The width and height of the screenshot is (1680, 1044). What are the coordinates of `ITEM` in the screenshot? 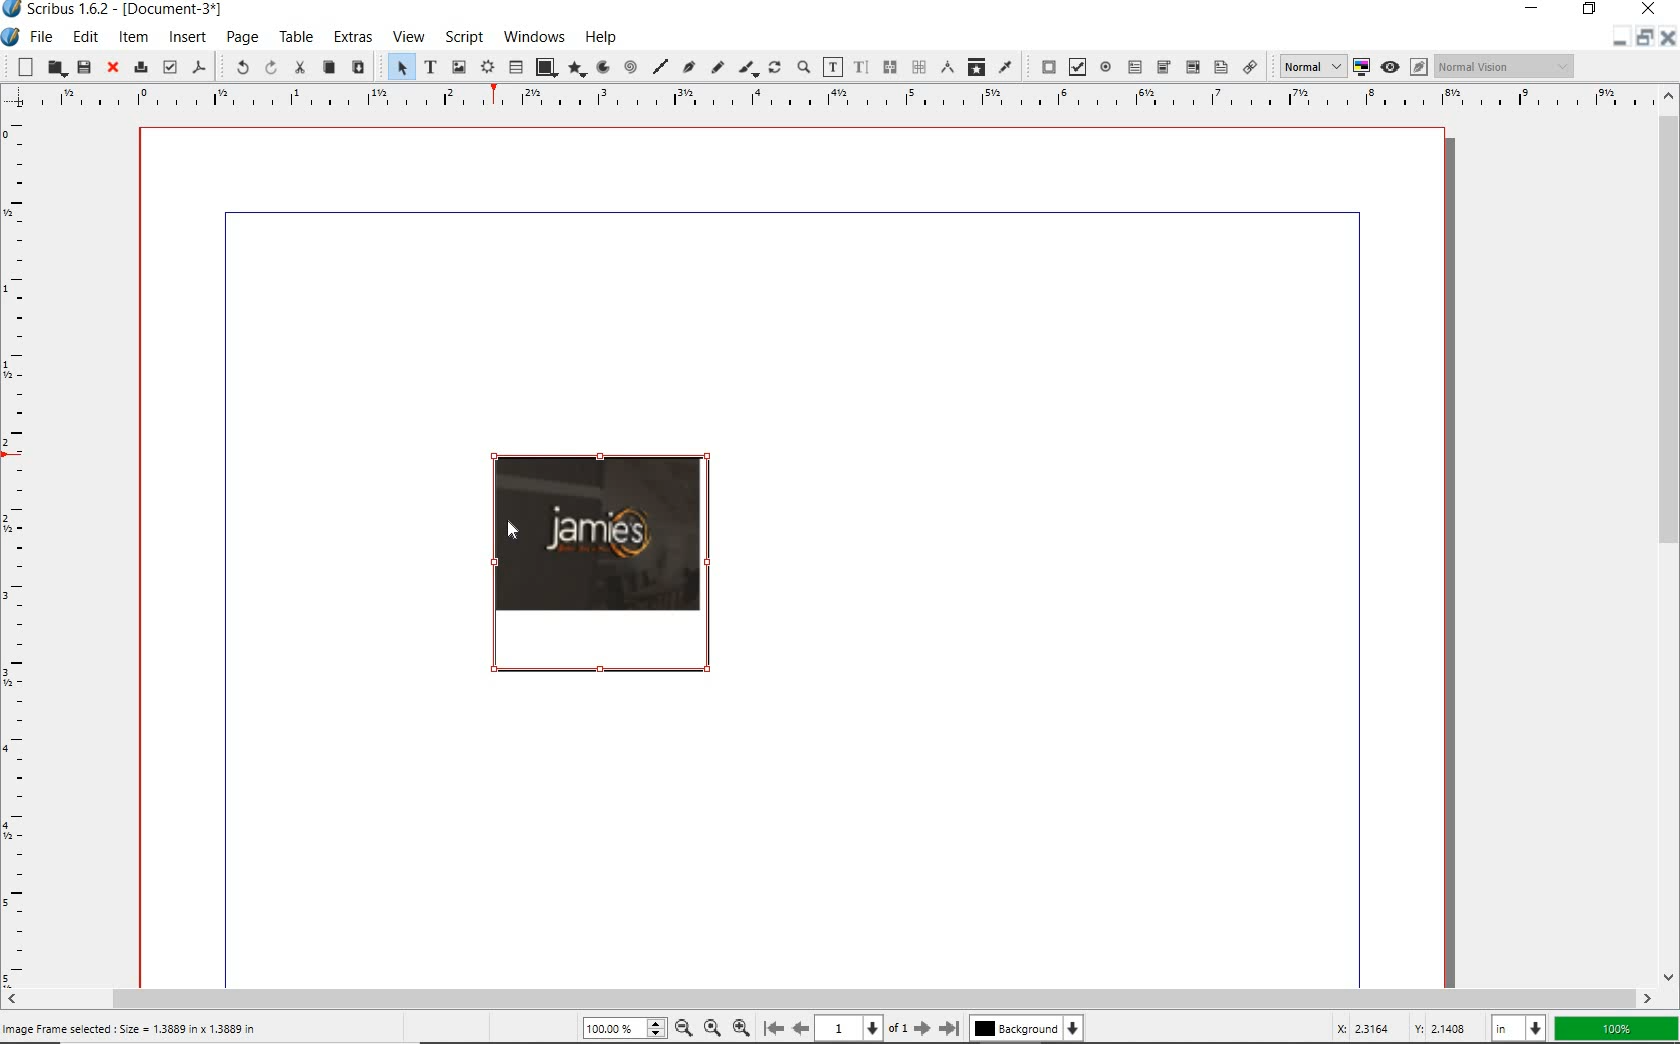 It's located at (133, 36).